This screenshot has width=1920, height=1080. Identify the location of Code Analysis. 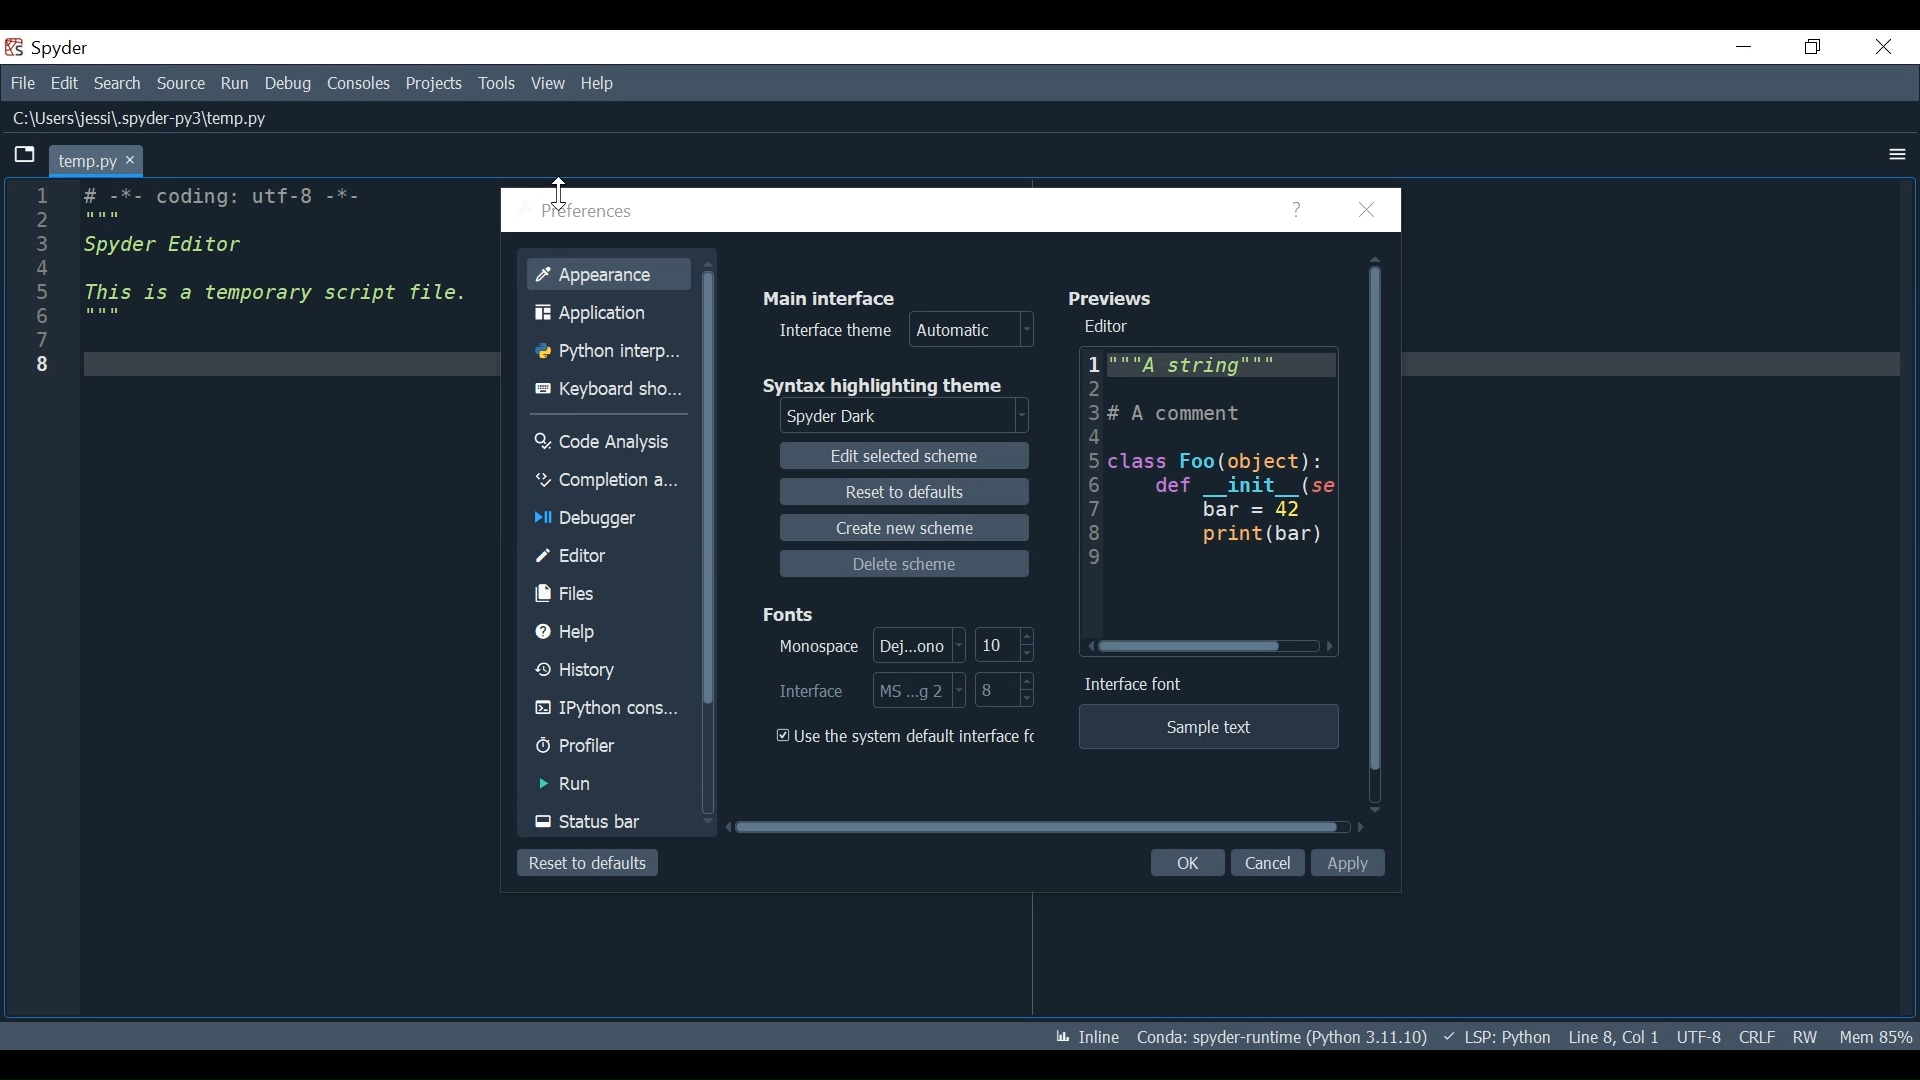
(605, 444).